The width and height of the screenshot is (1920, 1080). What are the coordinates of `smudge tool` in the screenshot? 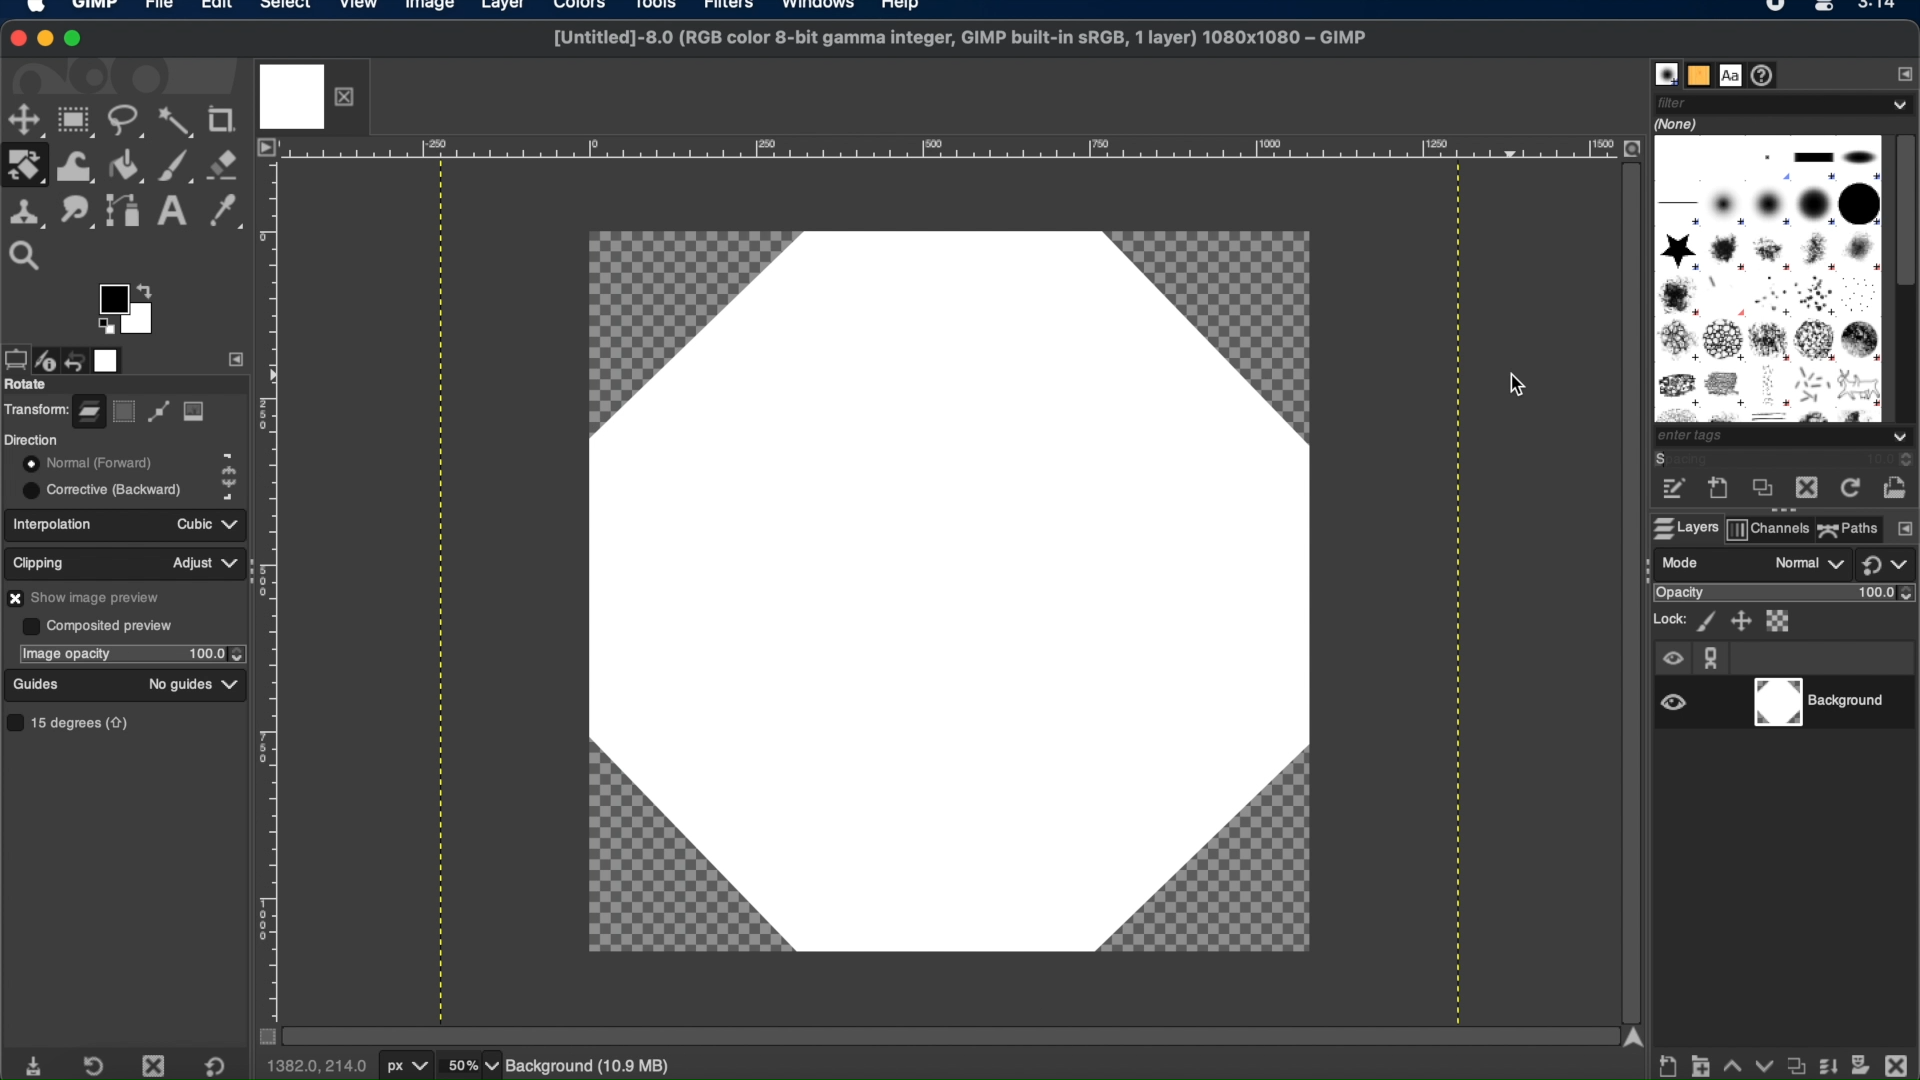 It's located at (76, 210).